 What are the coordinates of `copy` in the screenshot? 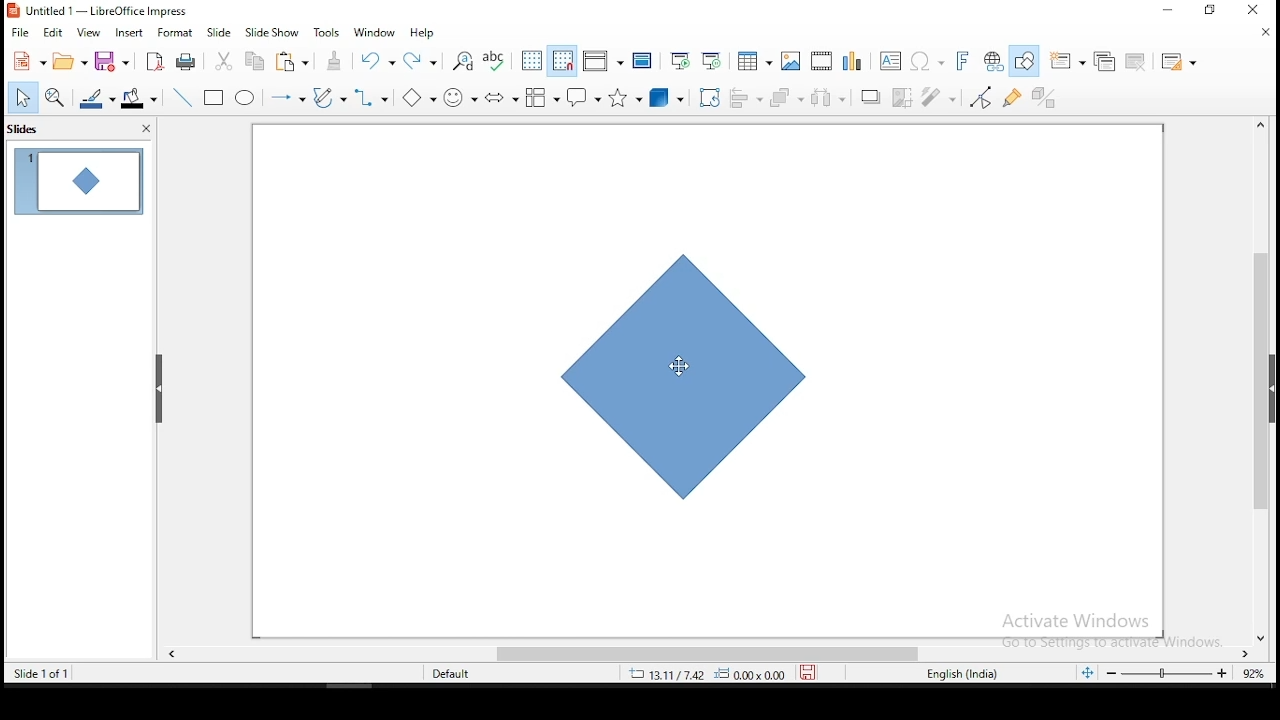 It's located at (255, 61).